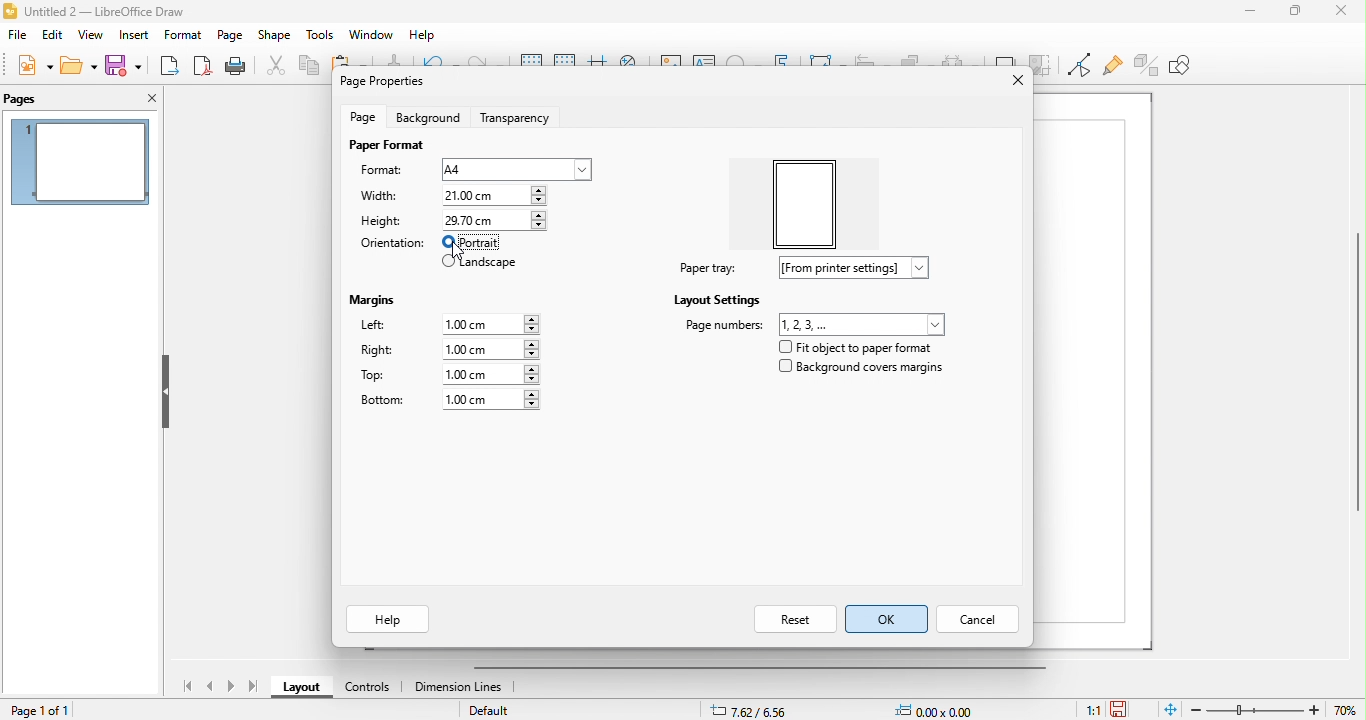  What do you see at coordinates (705, 302) in the screenshot?
I see `layout settings` at bounding box center [705, 302].